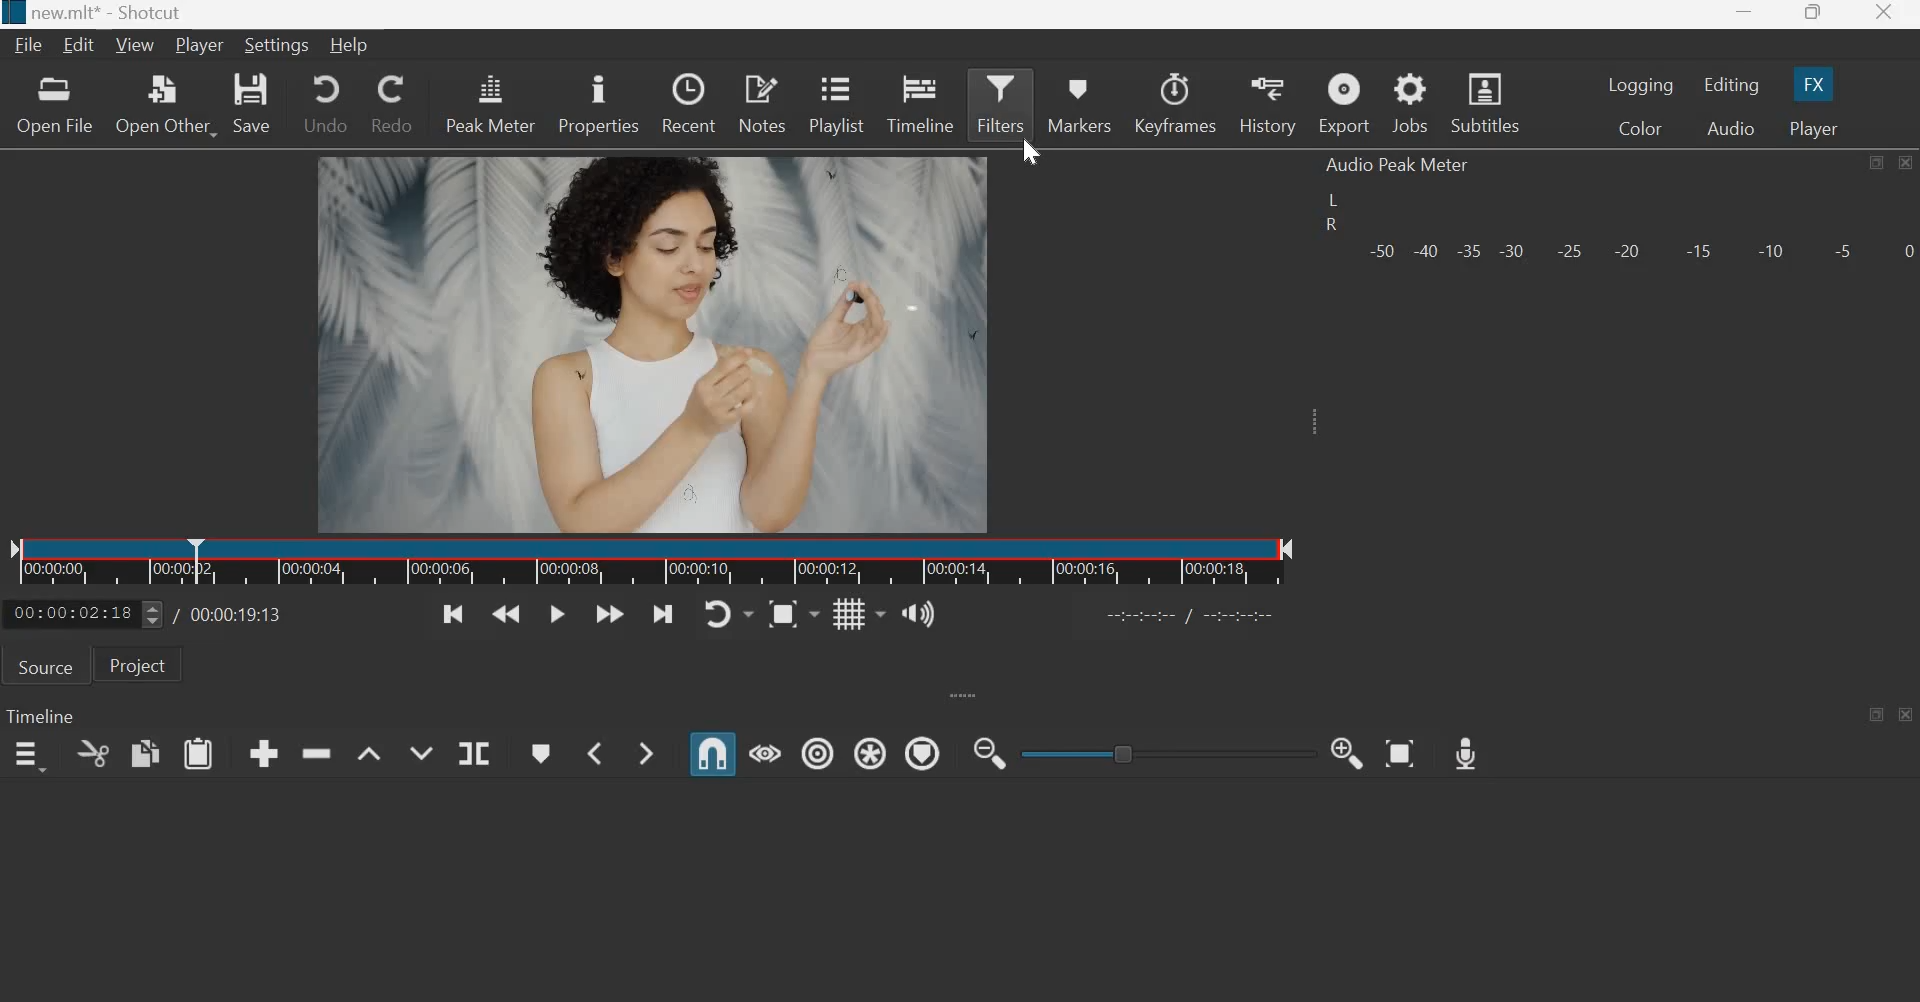 The image size is (1920, 1002). What do you see at coordinates (1350, 753) in the screenshot?
I see `Zoom Timeline in` at bounding box center [1350, 753].